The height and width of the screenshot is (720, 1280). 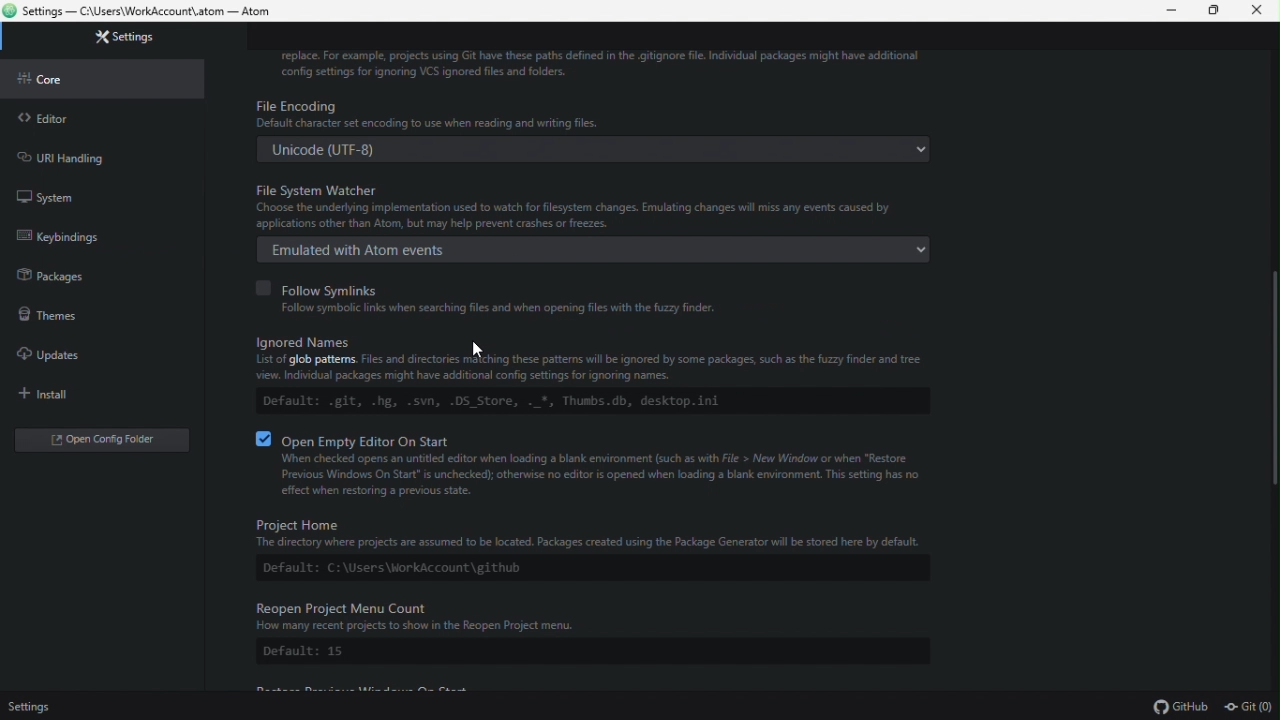 What do you see at coordinates (1209, 11) in the screenshot?
I see `maximize` at bounding box center [1209, 11].